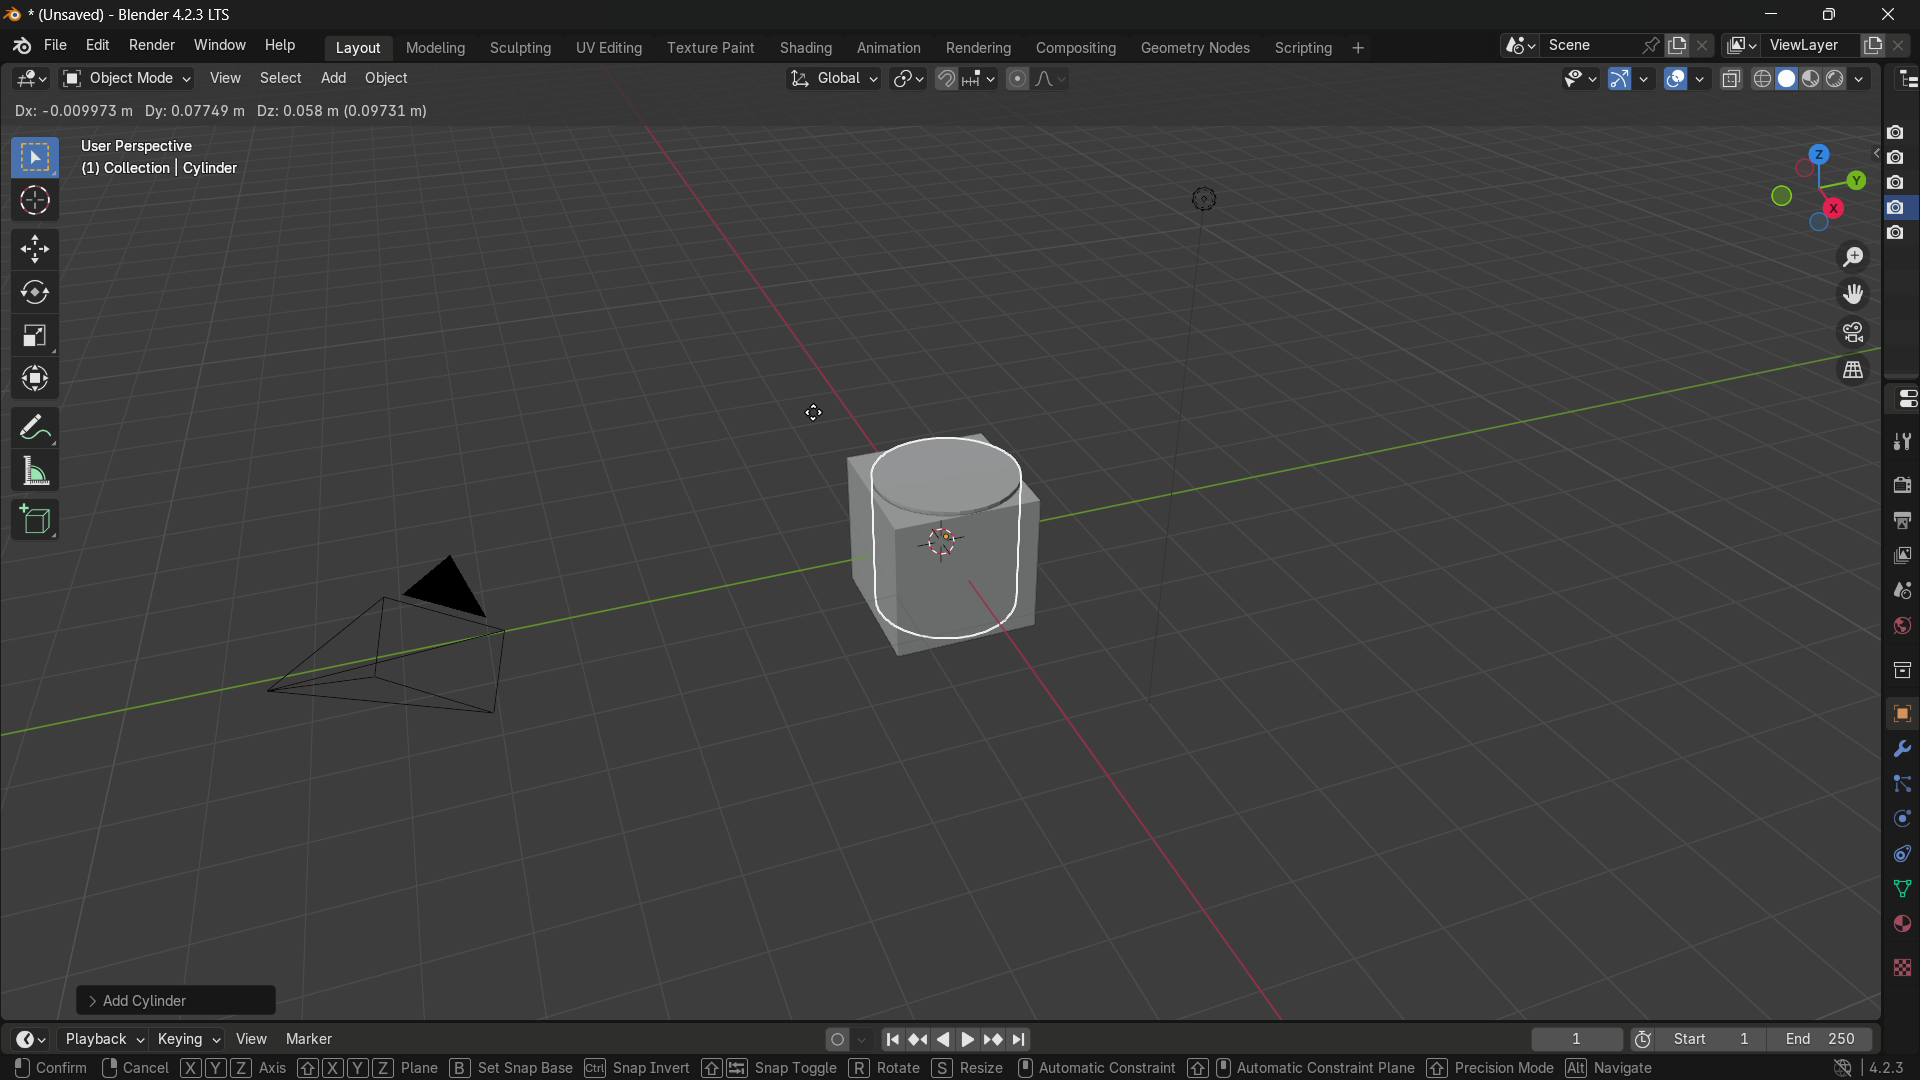  Describe the element at coordinates (1853, 256) in the screenshot. I see `zoom in/out` at that location.